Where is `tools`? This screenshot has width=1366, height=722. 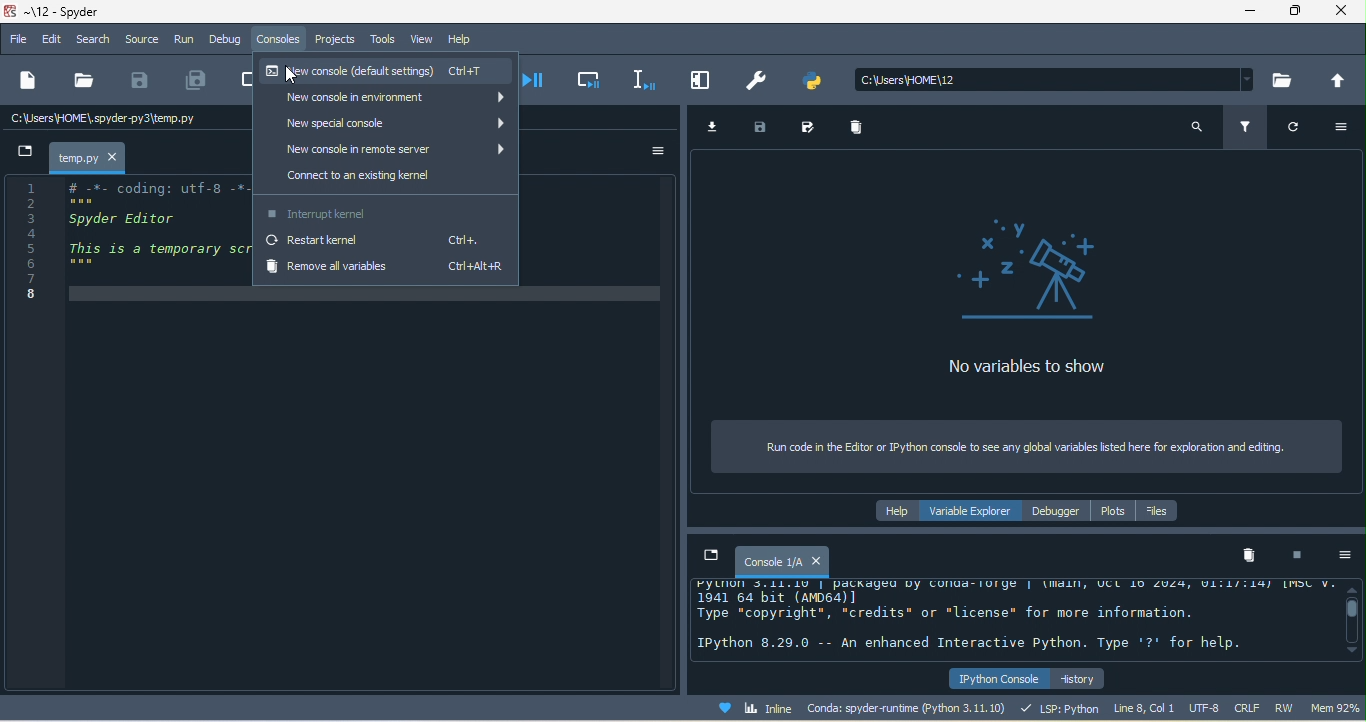 tools is located at coordinates (384, 41).